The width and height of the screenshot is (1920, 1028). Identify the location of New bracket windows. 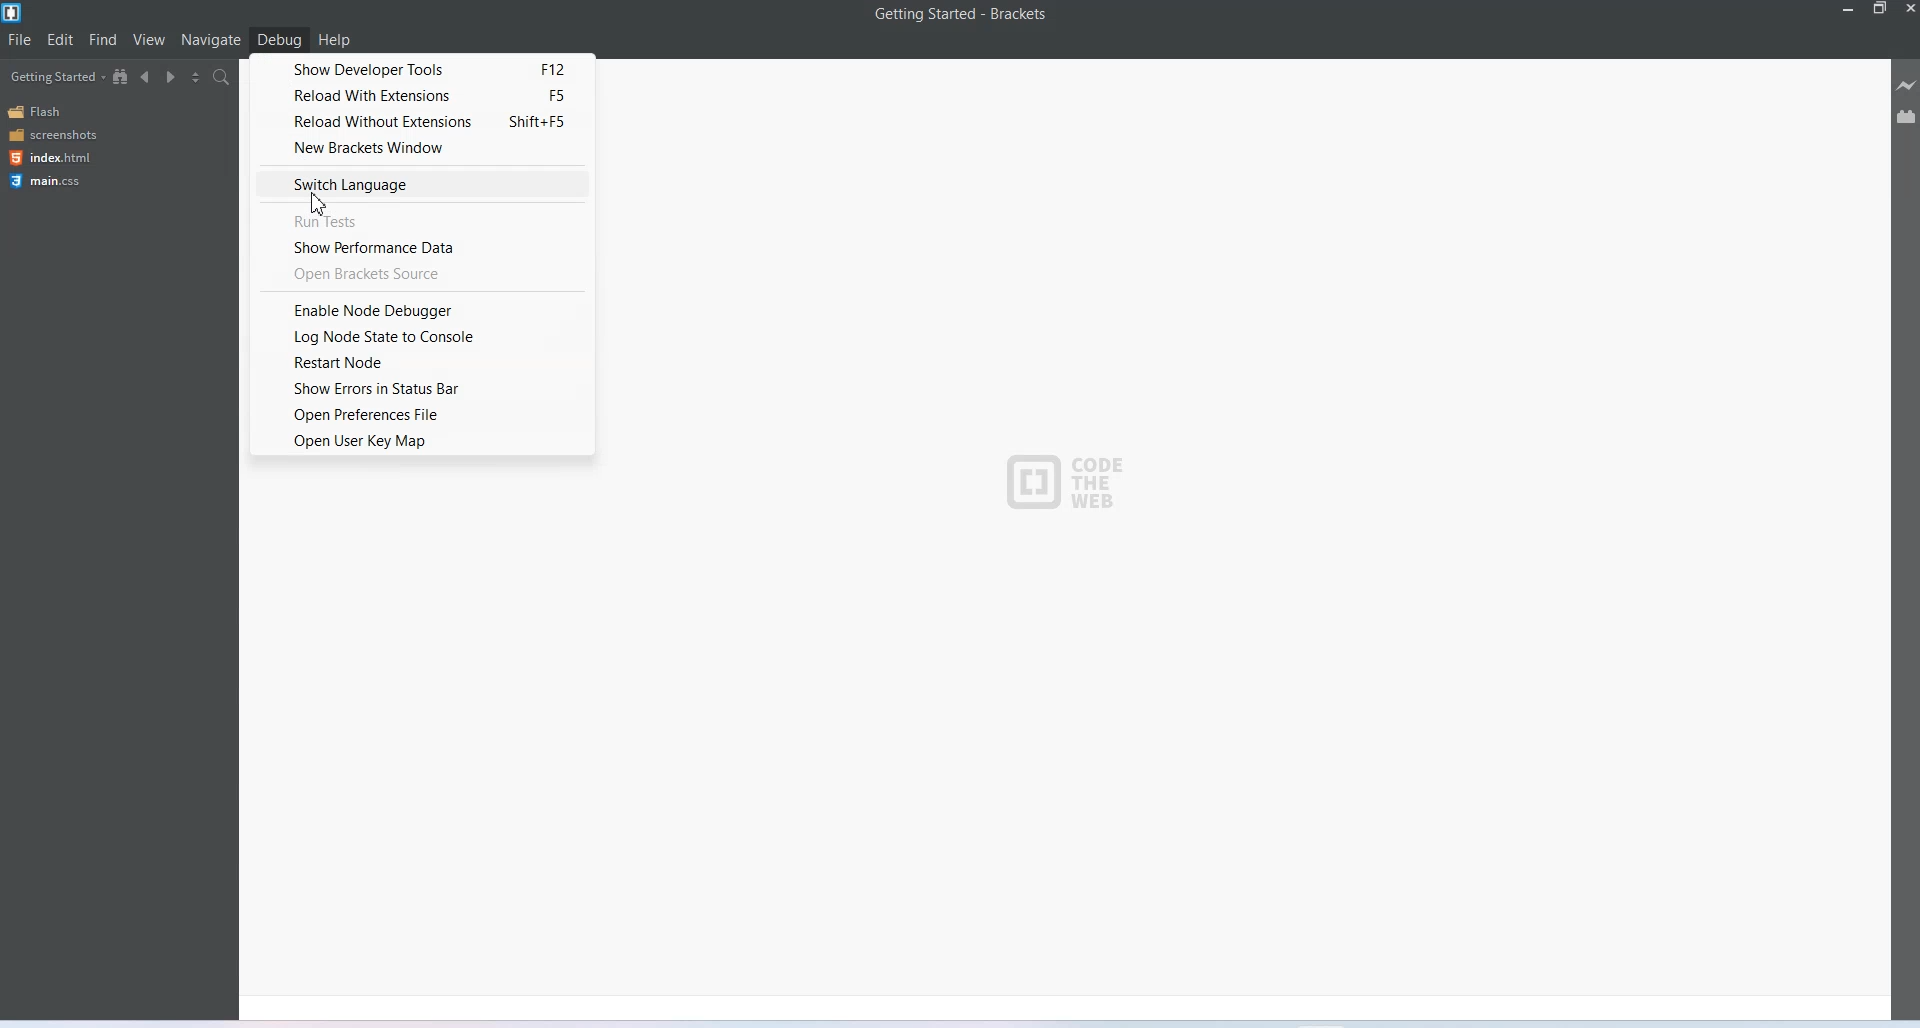
(420, 147).